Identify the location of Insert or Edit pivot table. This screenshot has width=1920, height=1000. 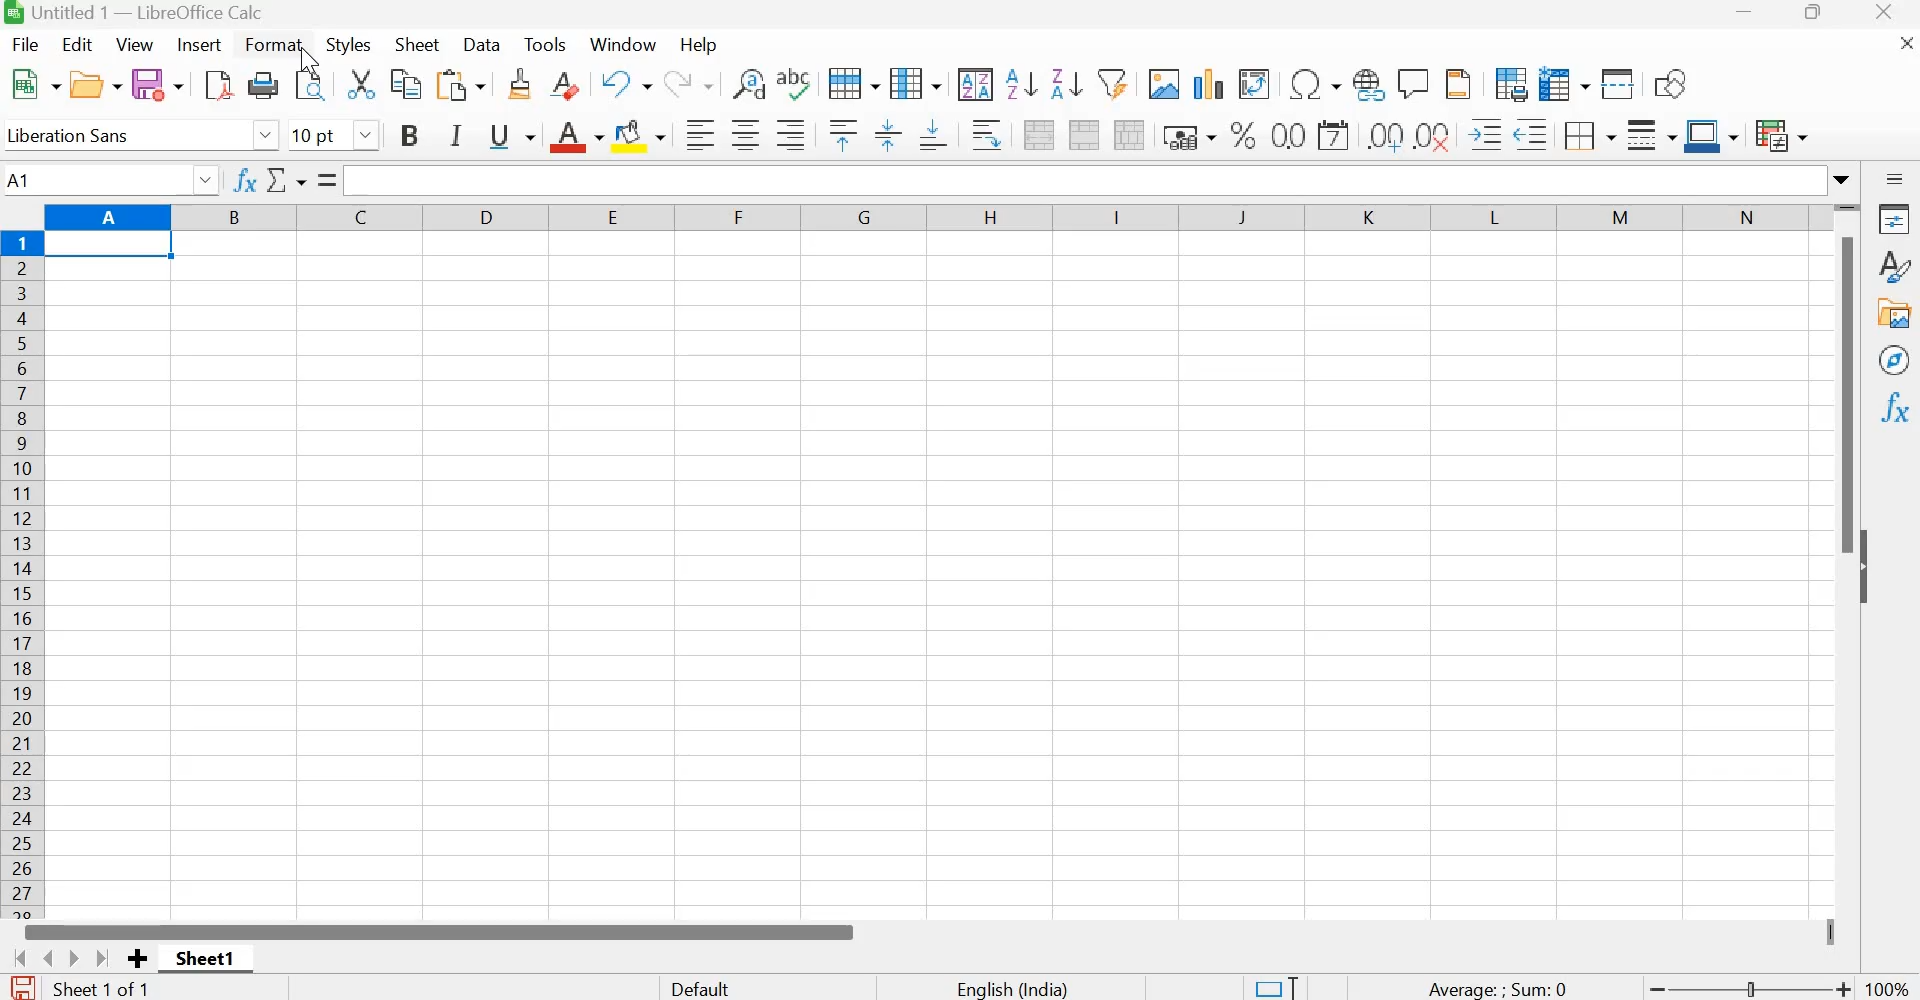
(1253, 81).